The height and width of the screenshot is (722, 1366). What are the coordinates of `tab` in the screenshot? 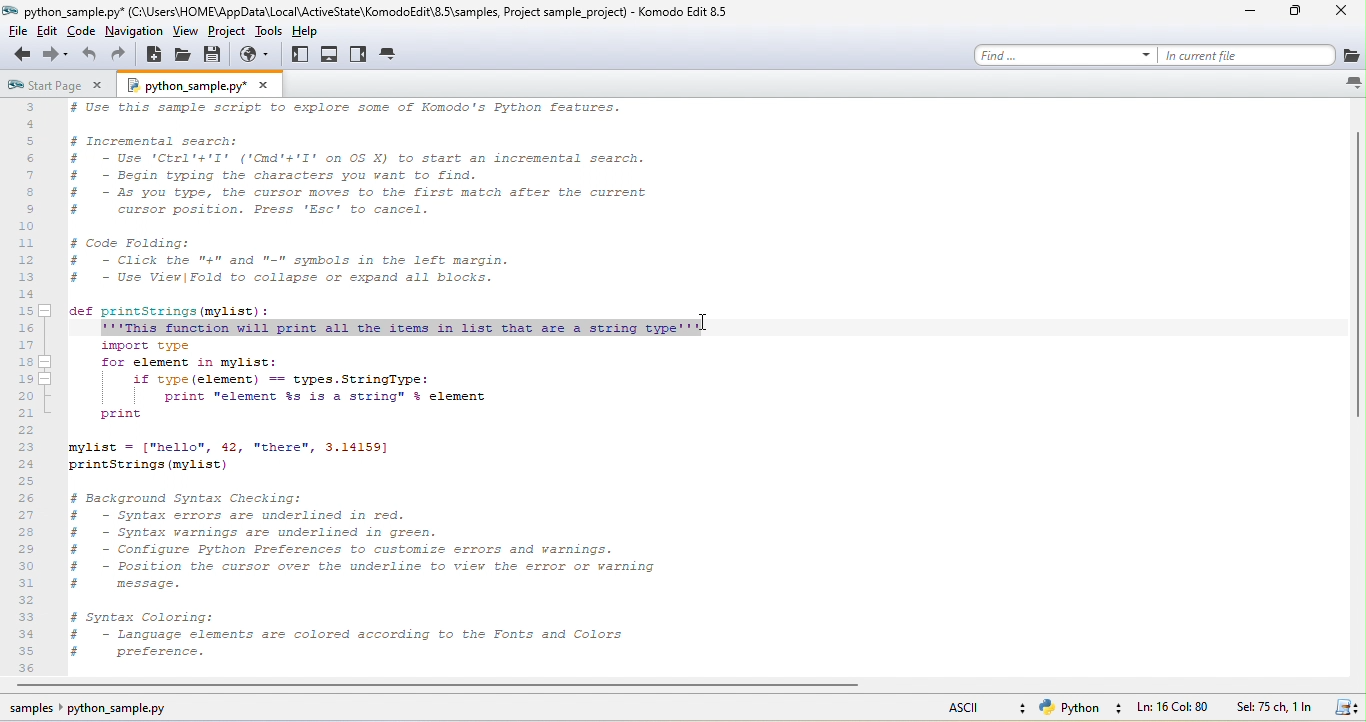 It's located at (391, 55).